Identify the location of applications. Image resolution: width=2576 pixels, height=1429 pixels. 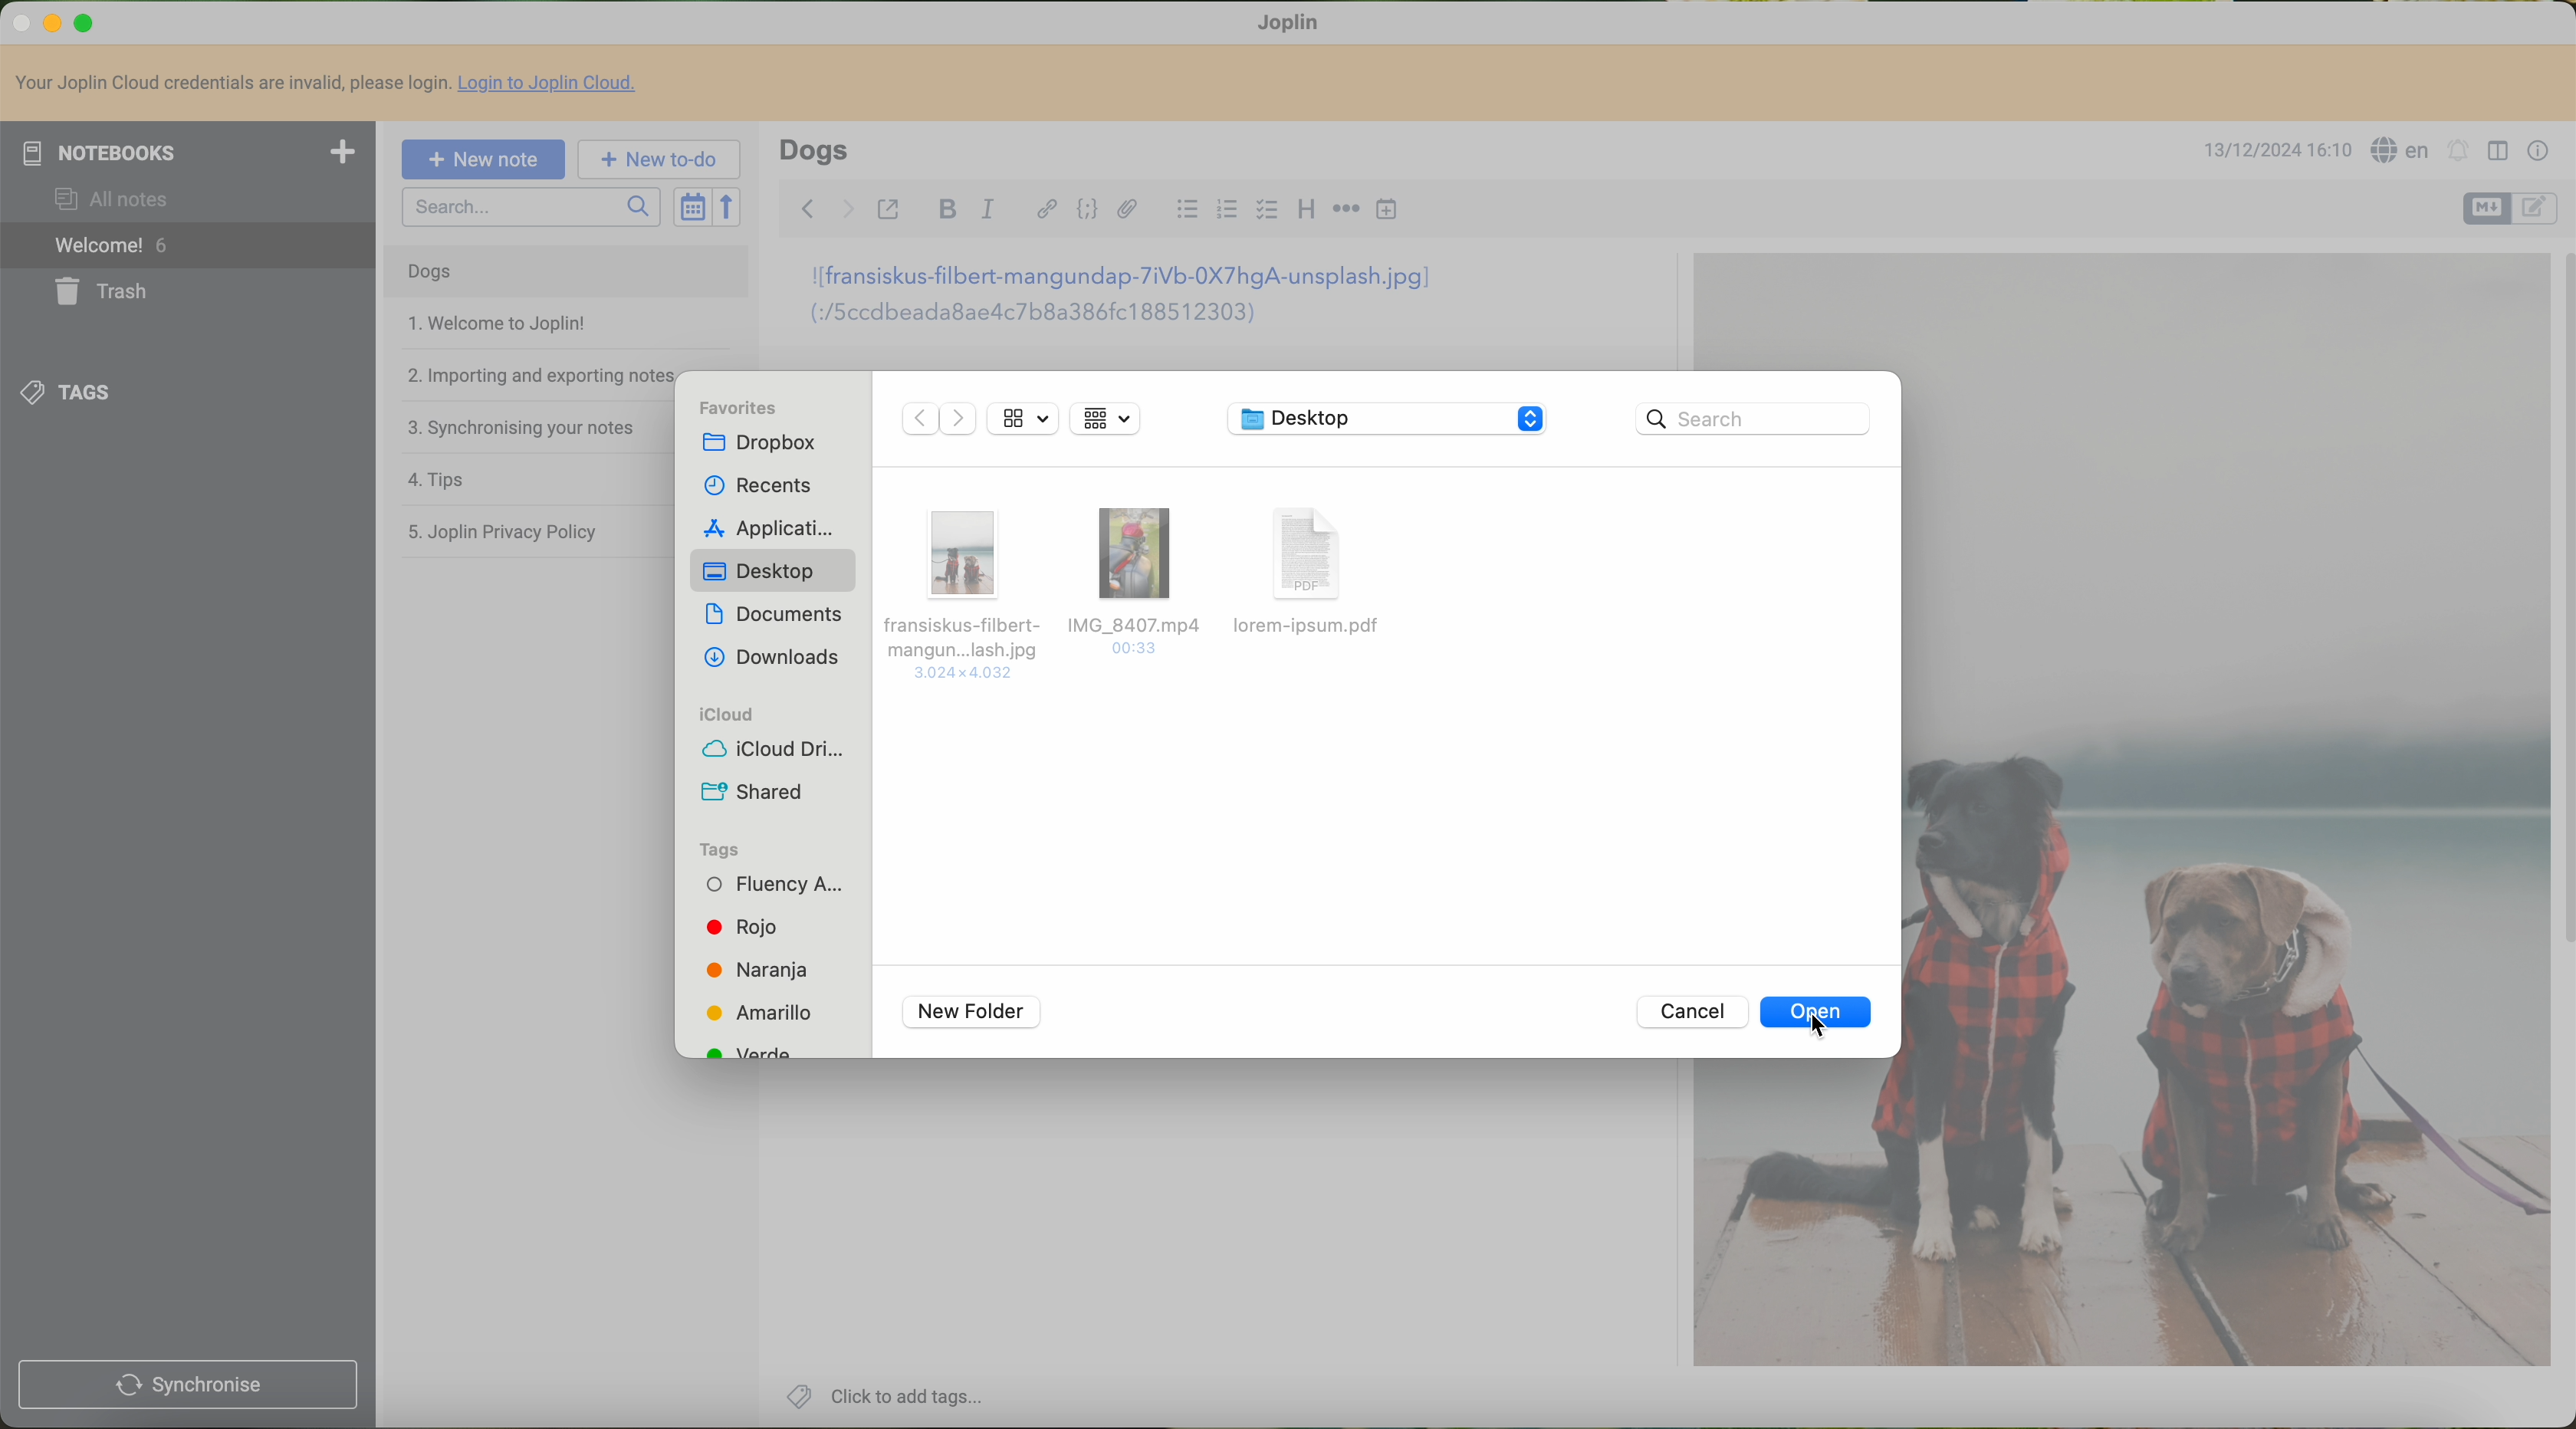
(763, 526).